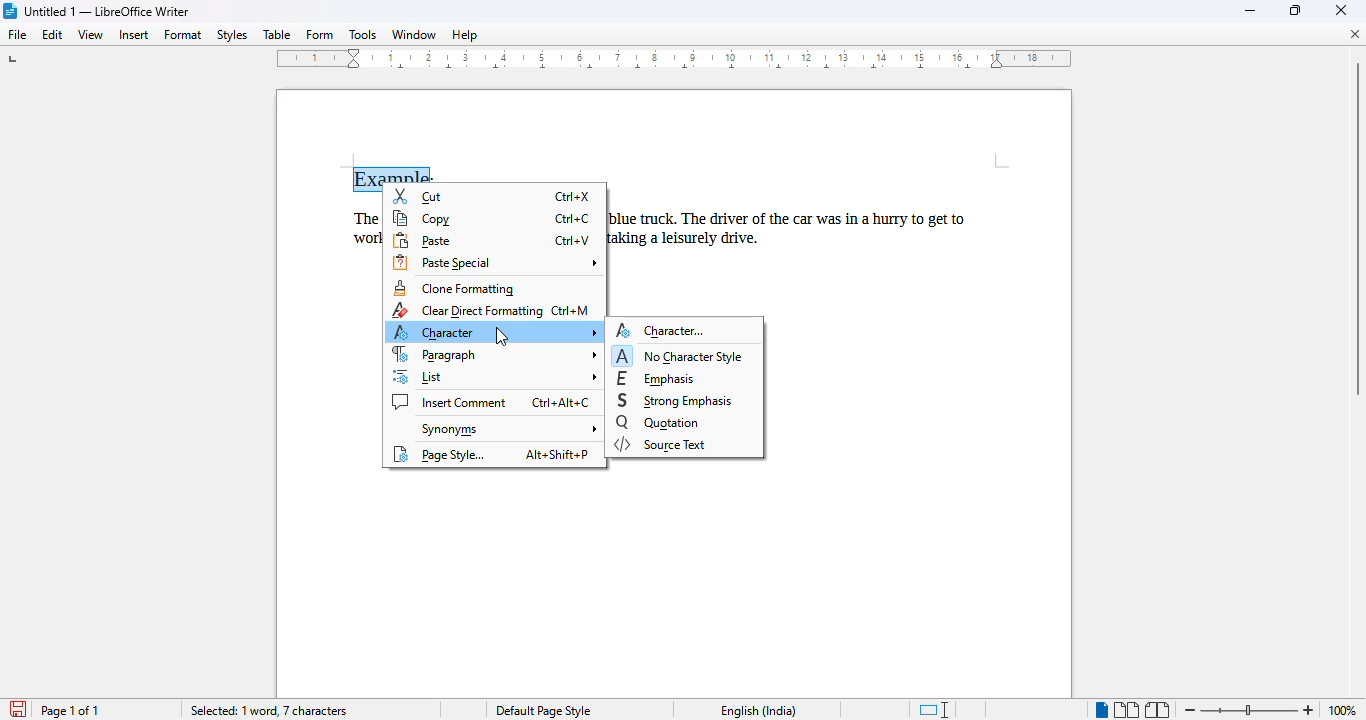 The height and width of the screenshot is (720, 1366). I want to click on close, so click(1340, 11).